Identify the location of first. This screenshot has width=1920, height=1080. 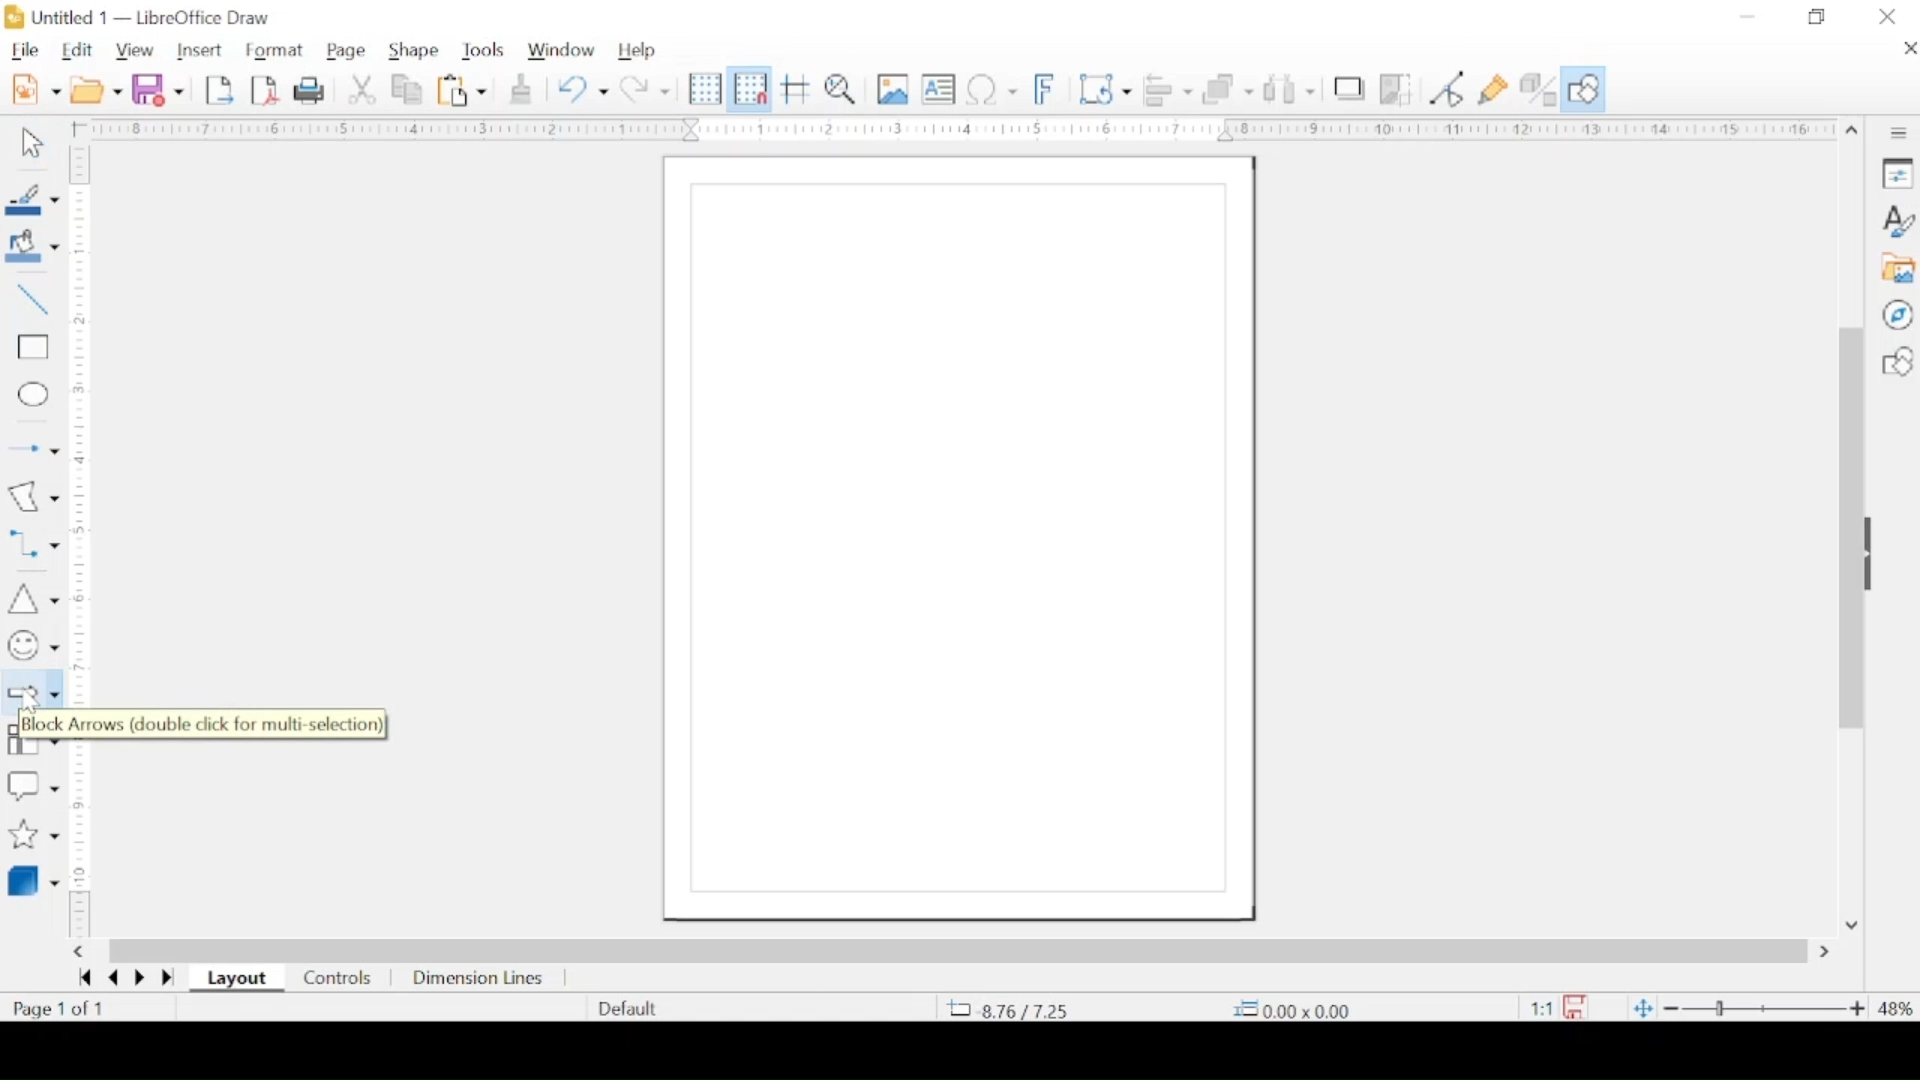
(84, 978).